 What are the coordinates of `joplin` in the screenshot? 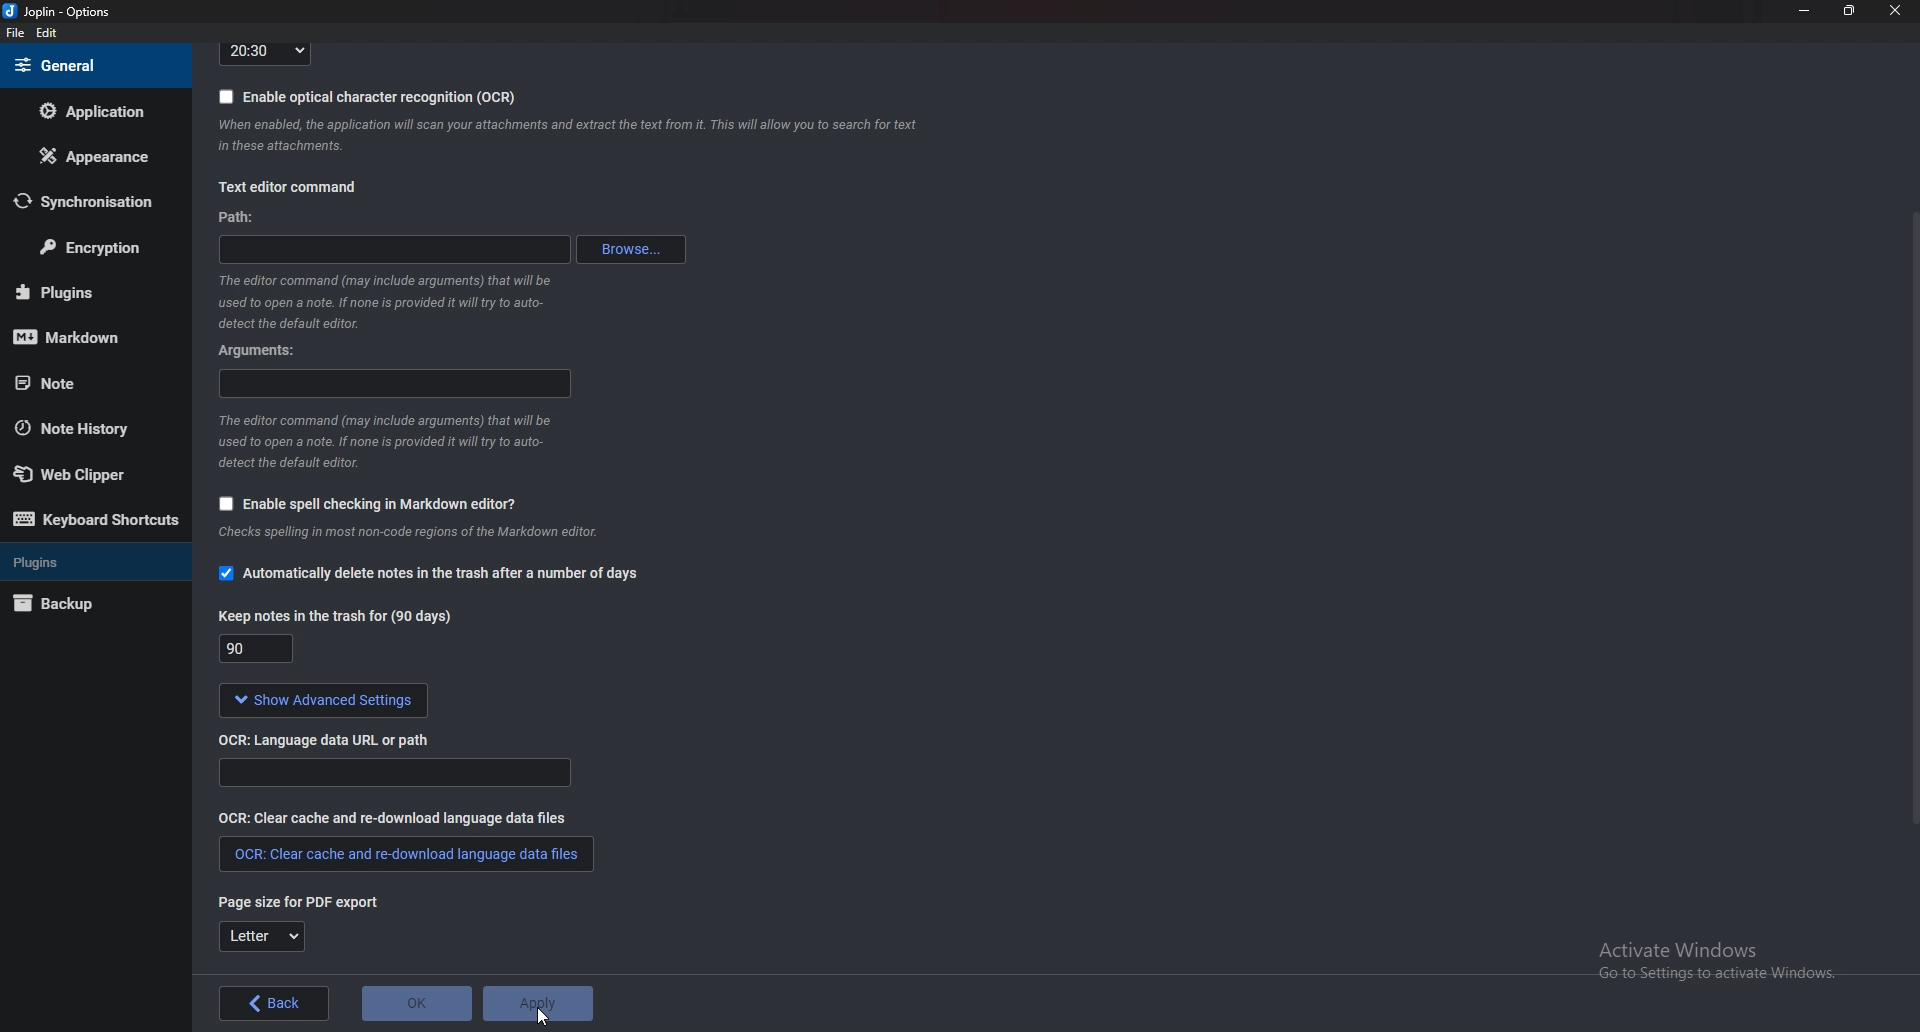 It's located at (61, 13).